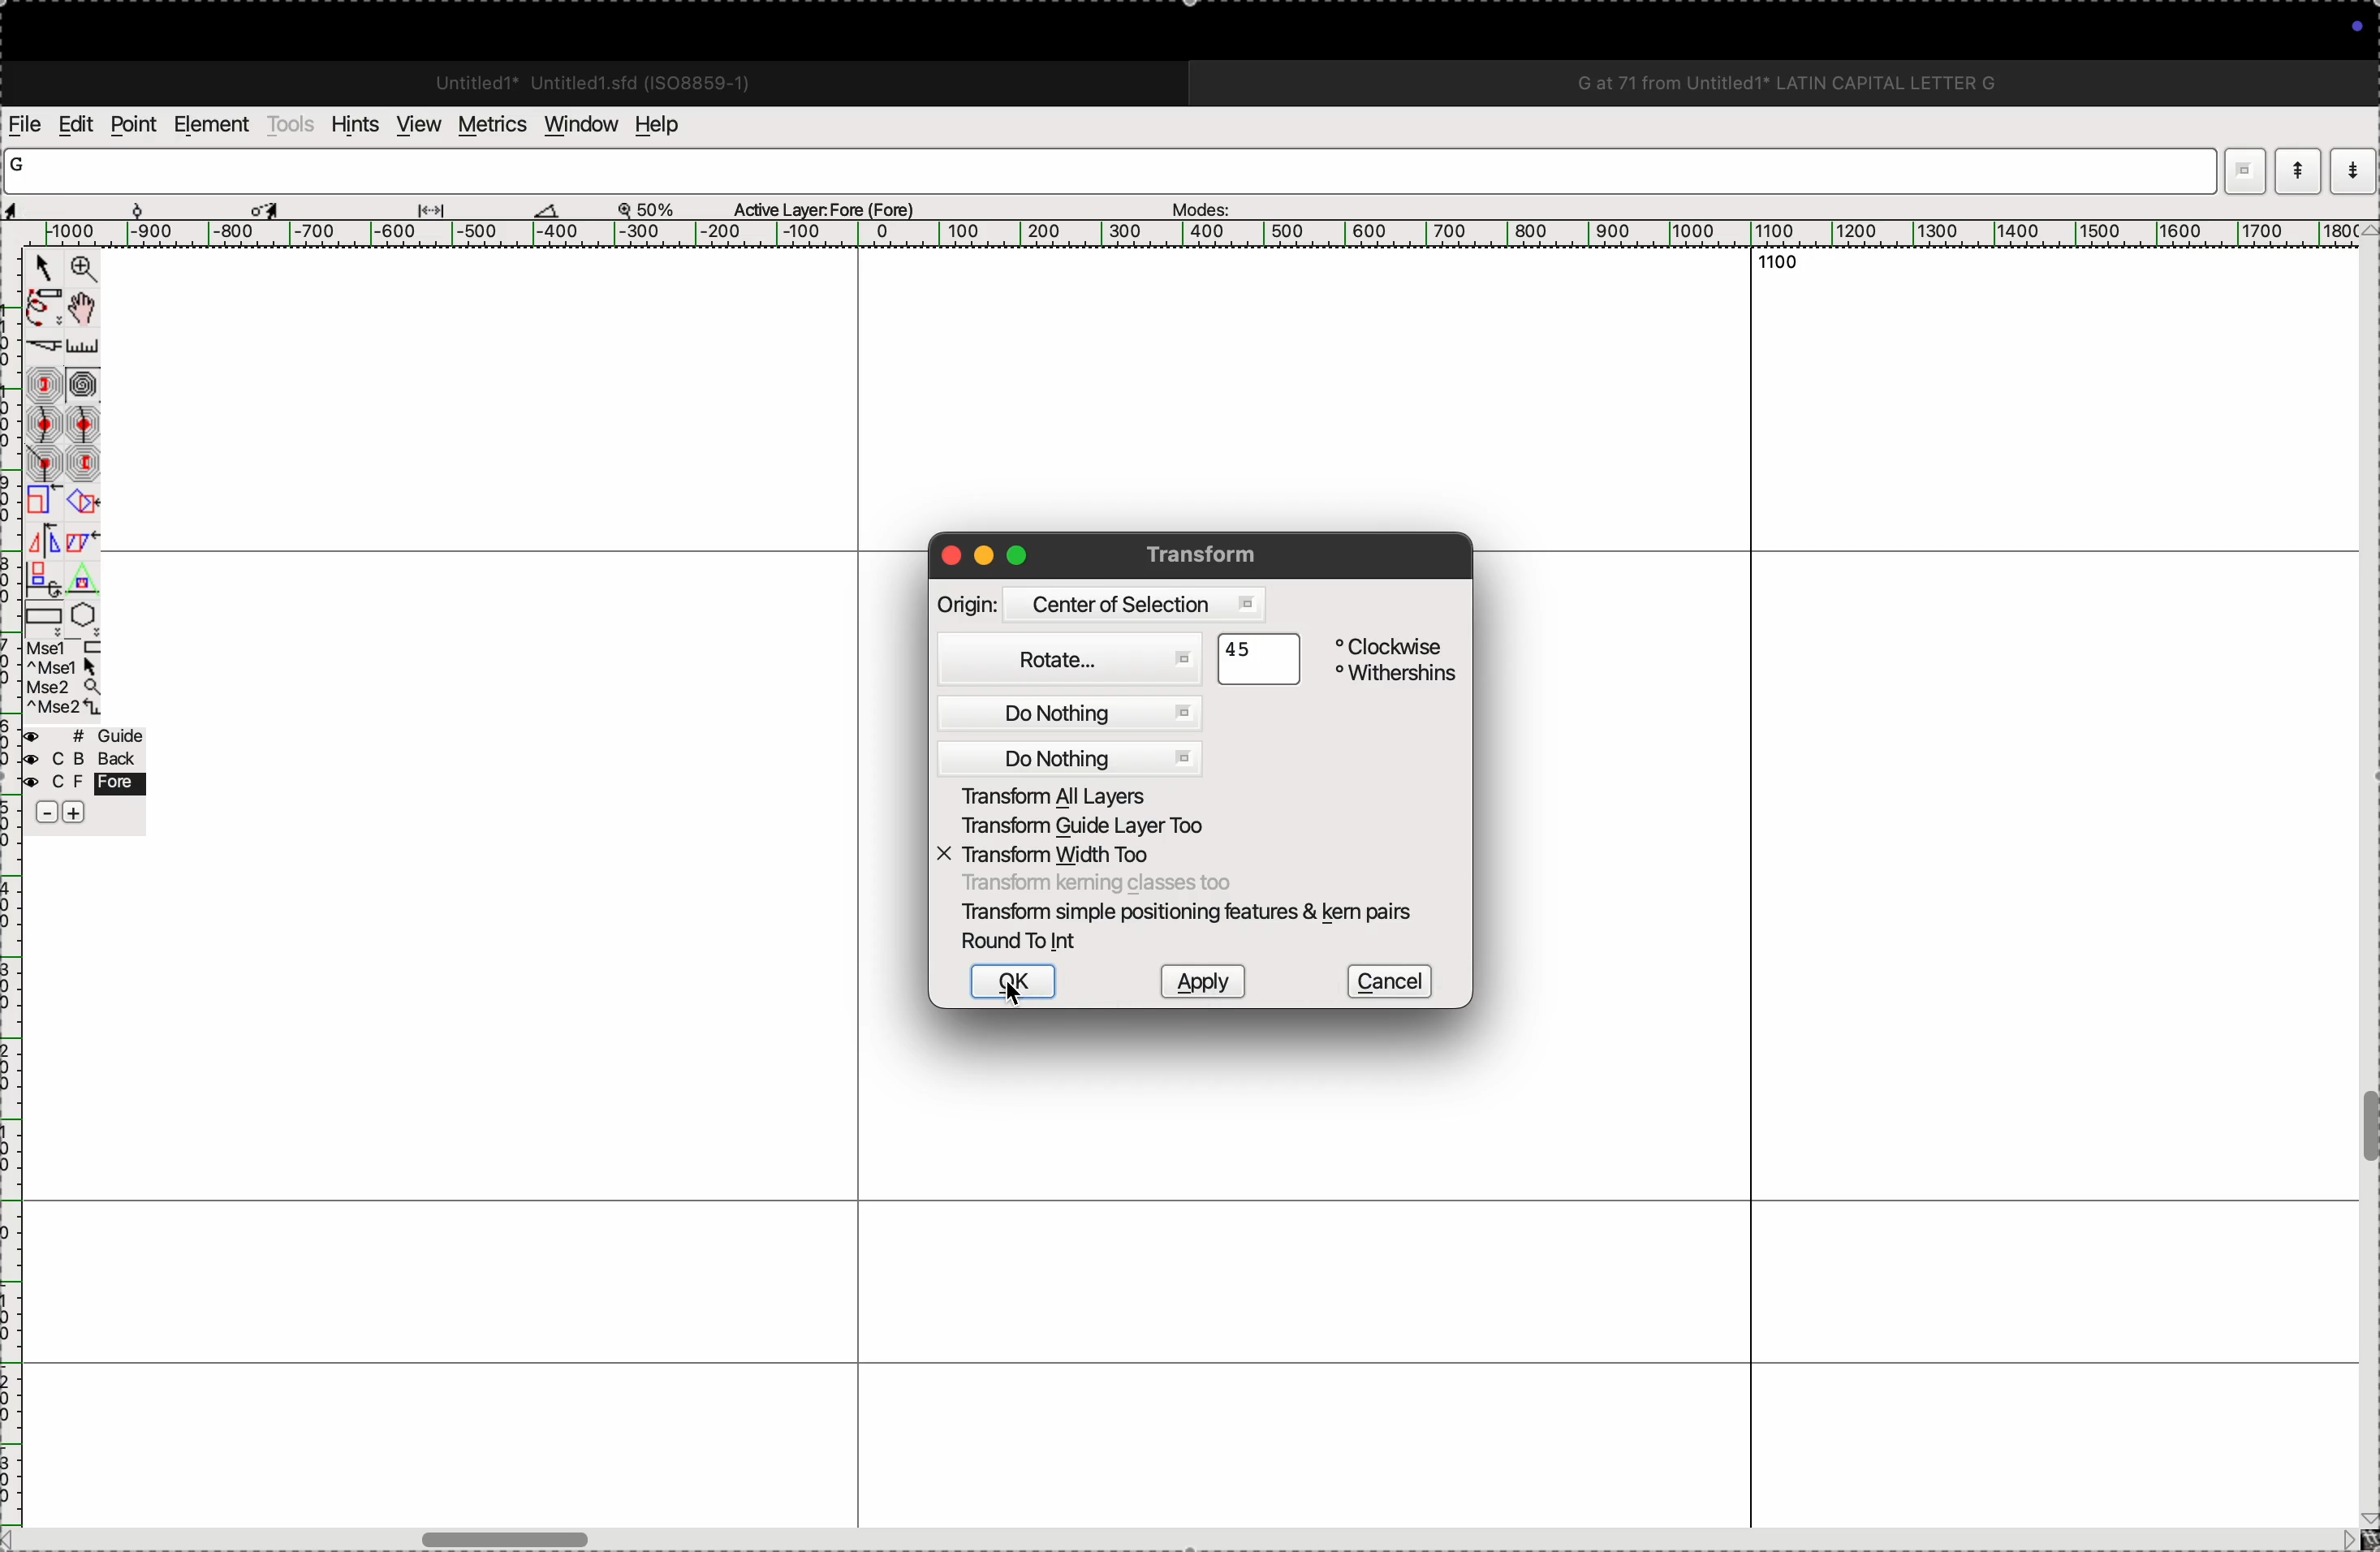 The height and width of the screenshot is (1552, 2380). I want to click on Centre of selection, so click(1151, 607).